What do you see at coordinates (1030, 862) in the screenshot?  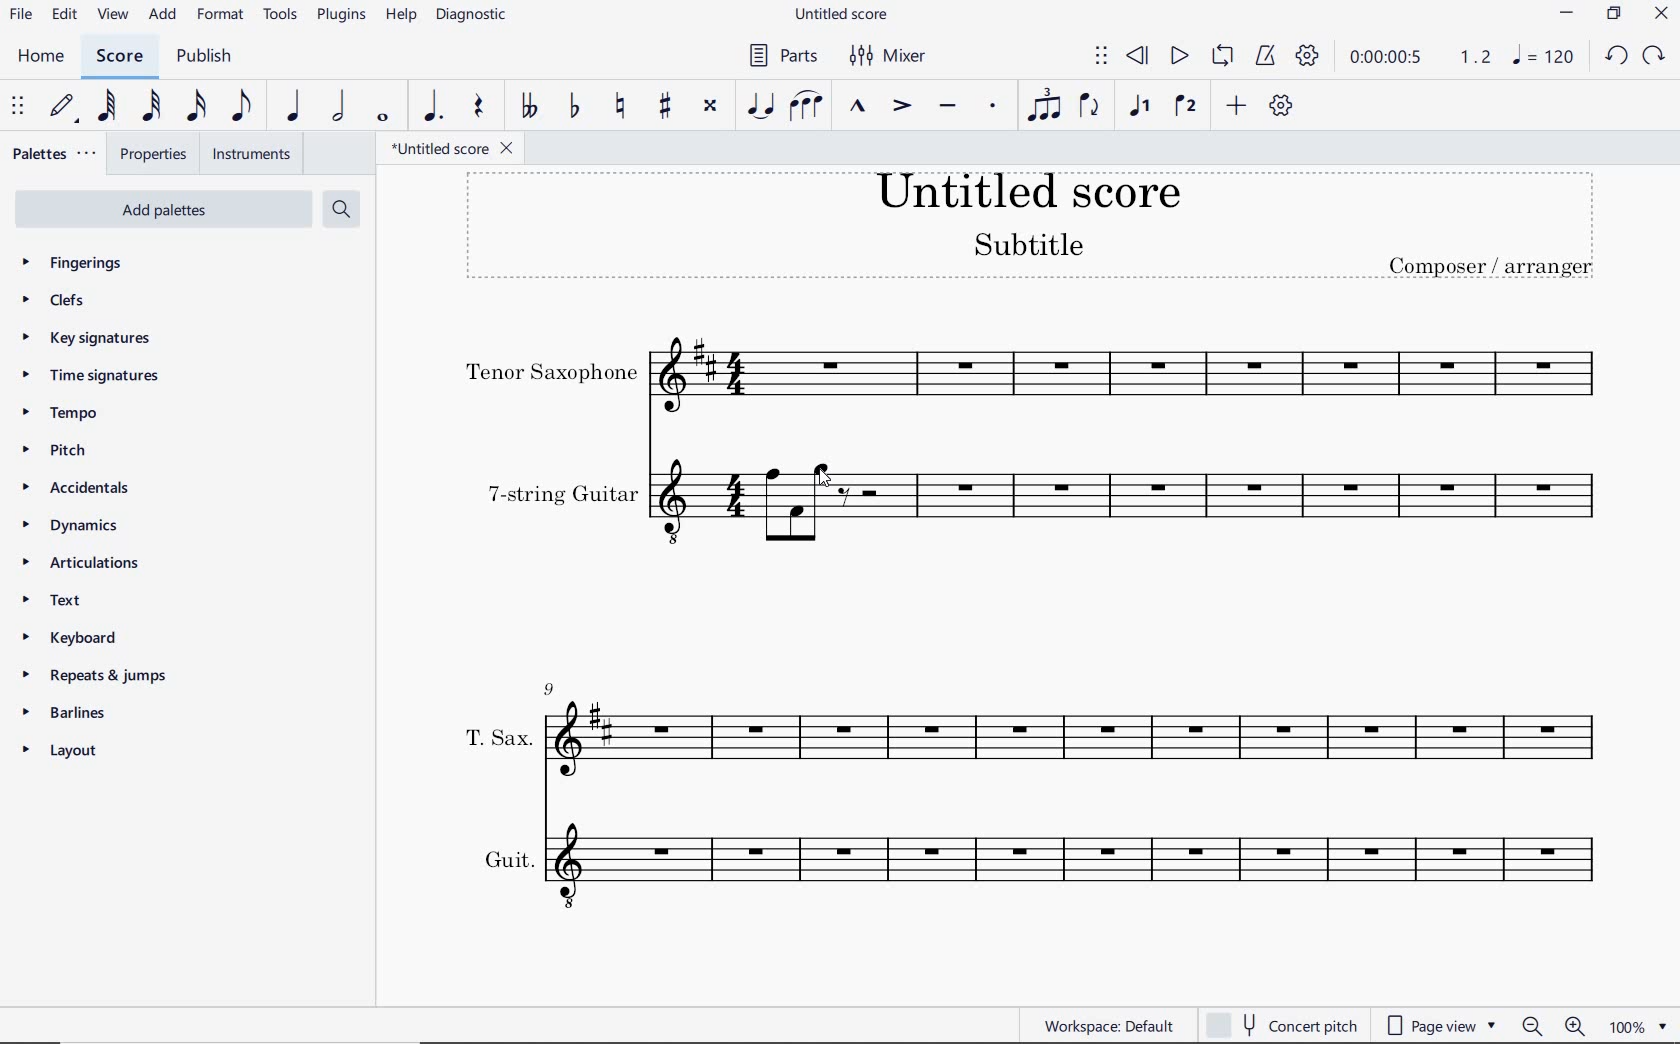 I see `INSTRUMENT: GUIT` at bounding box center [1030, 862].